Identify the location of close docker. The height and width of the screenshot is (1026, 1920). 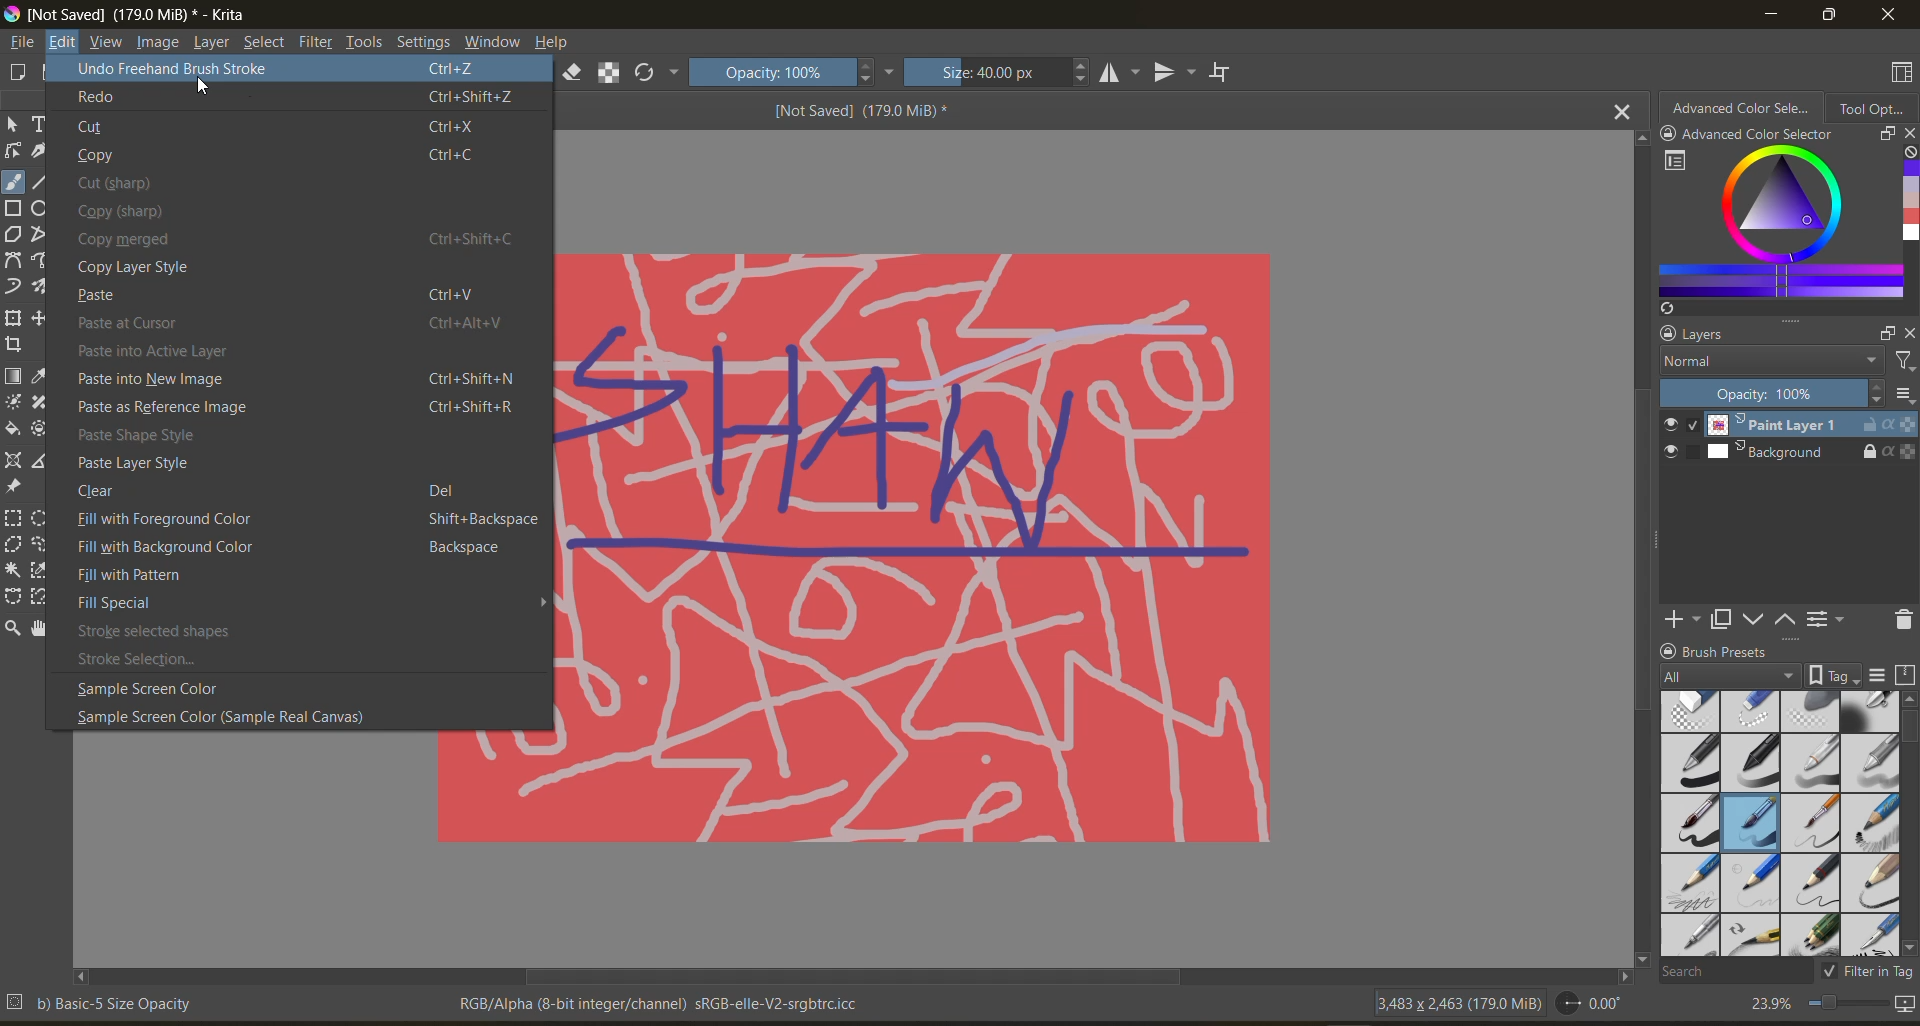
(1908, 332).